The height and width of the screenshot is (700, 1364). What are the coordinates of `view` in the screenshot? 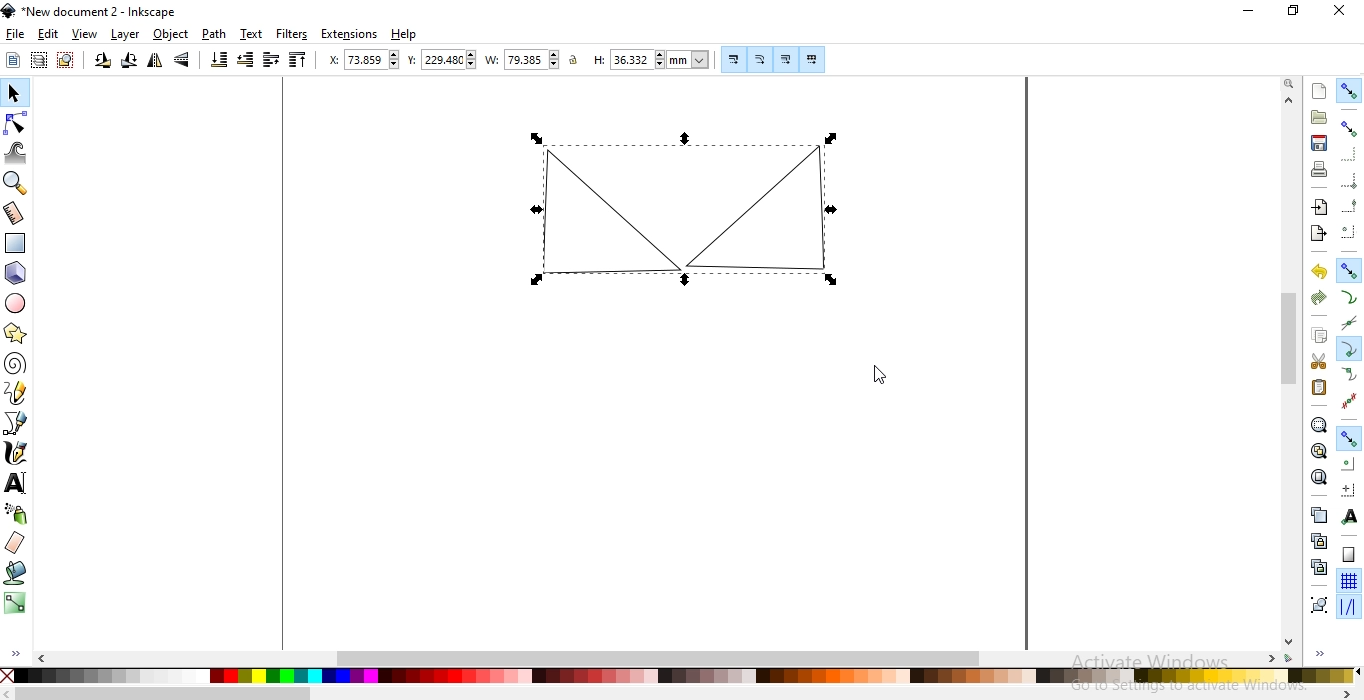 It's located at (85, 34).